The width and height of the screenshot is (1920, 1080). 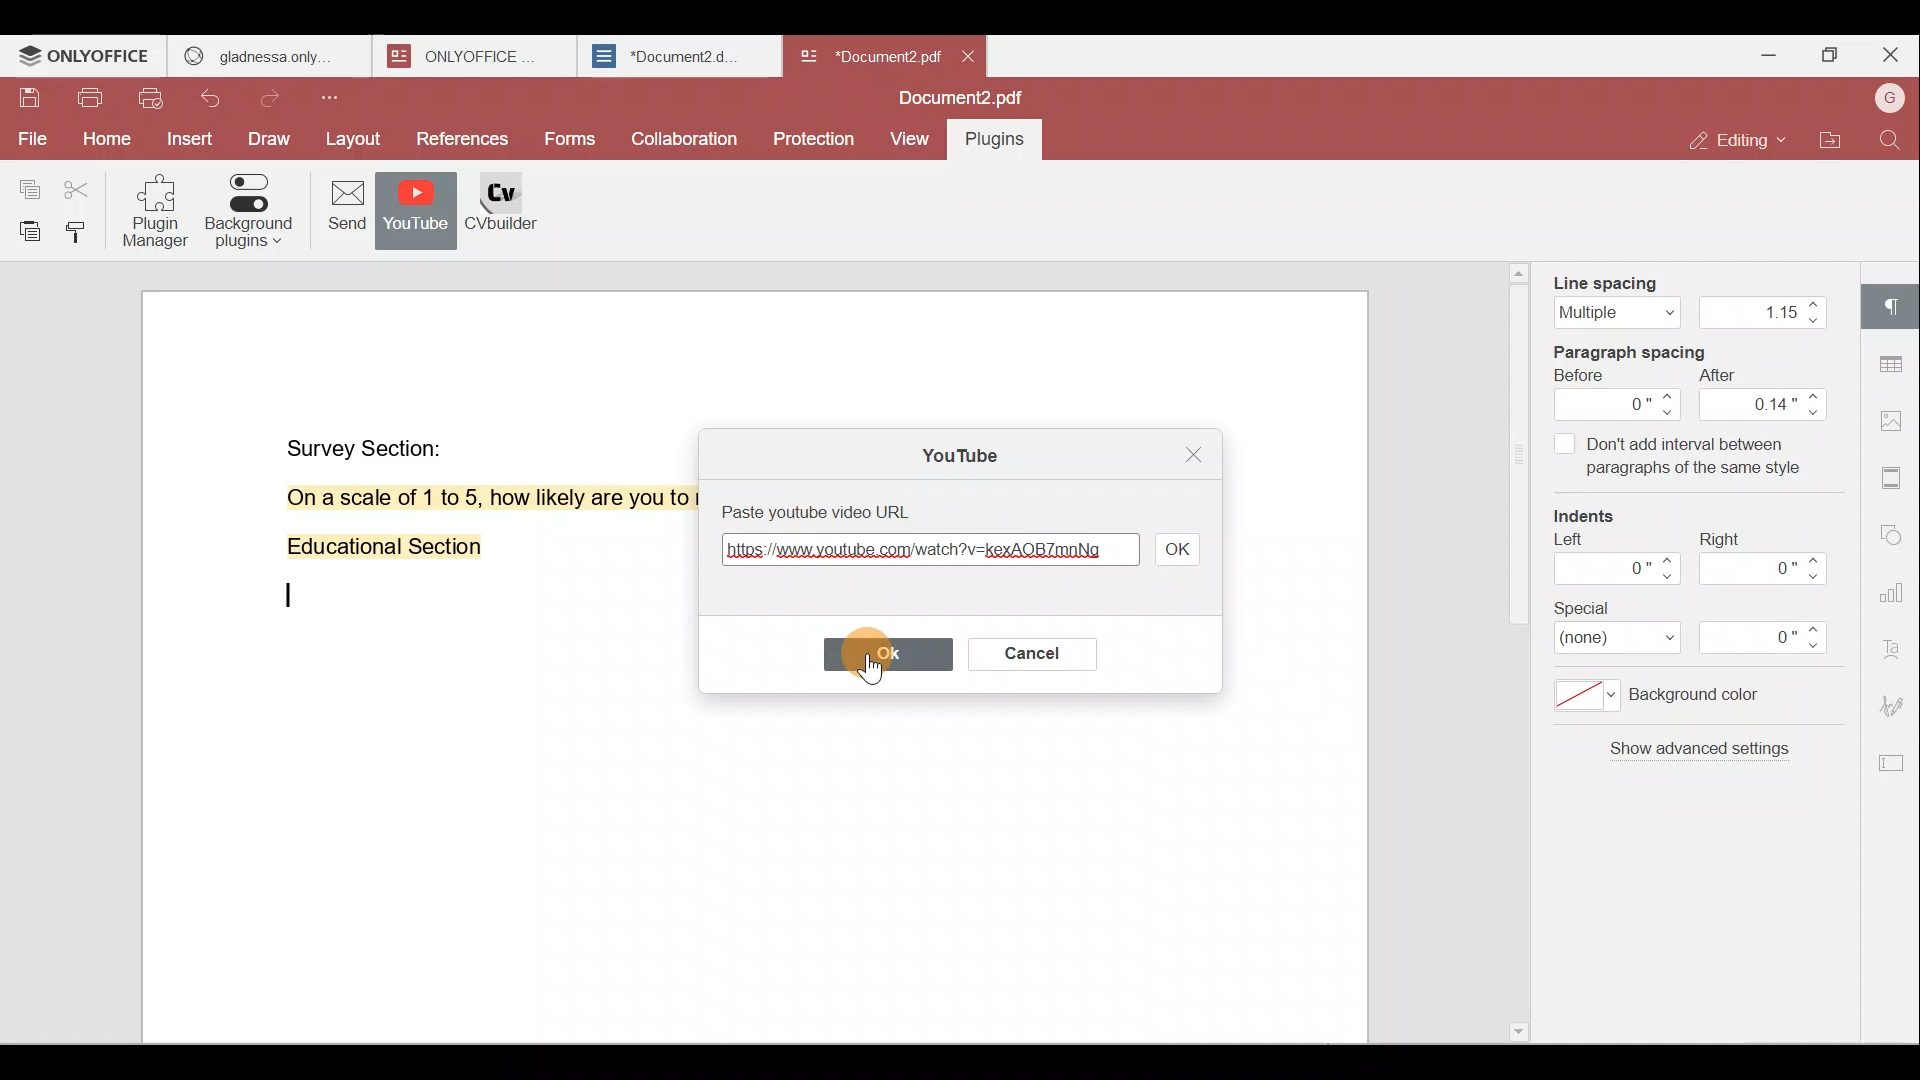 I want to click on Background plugins, so click(x=248, y=211).